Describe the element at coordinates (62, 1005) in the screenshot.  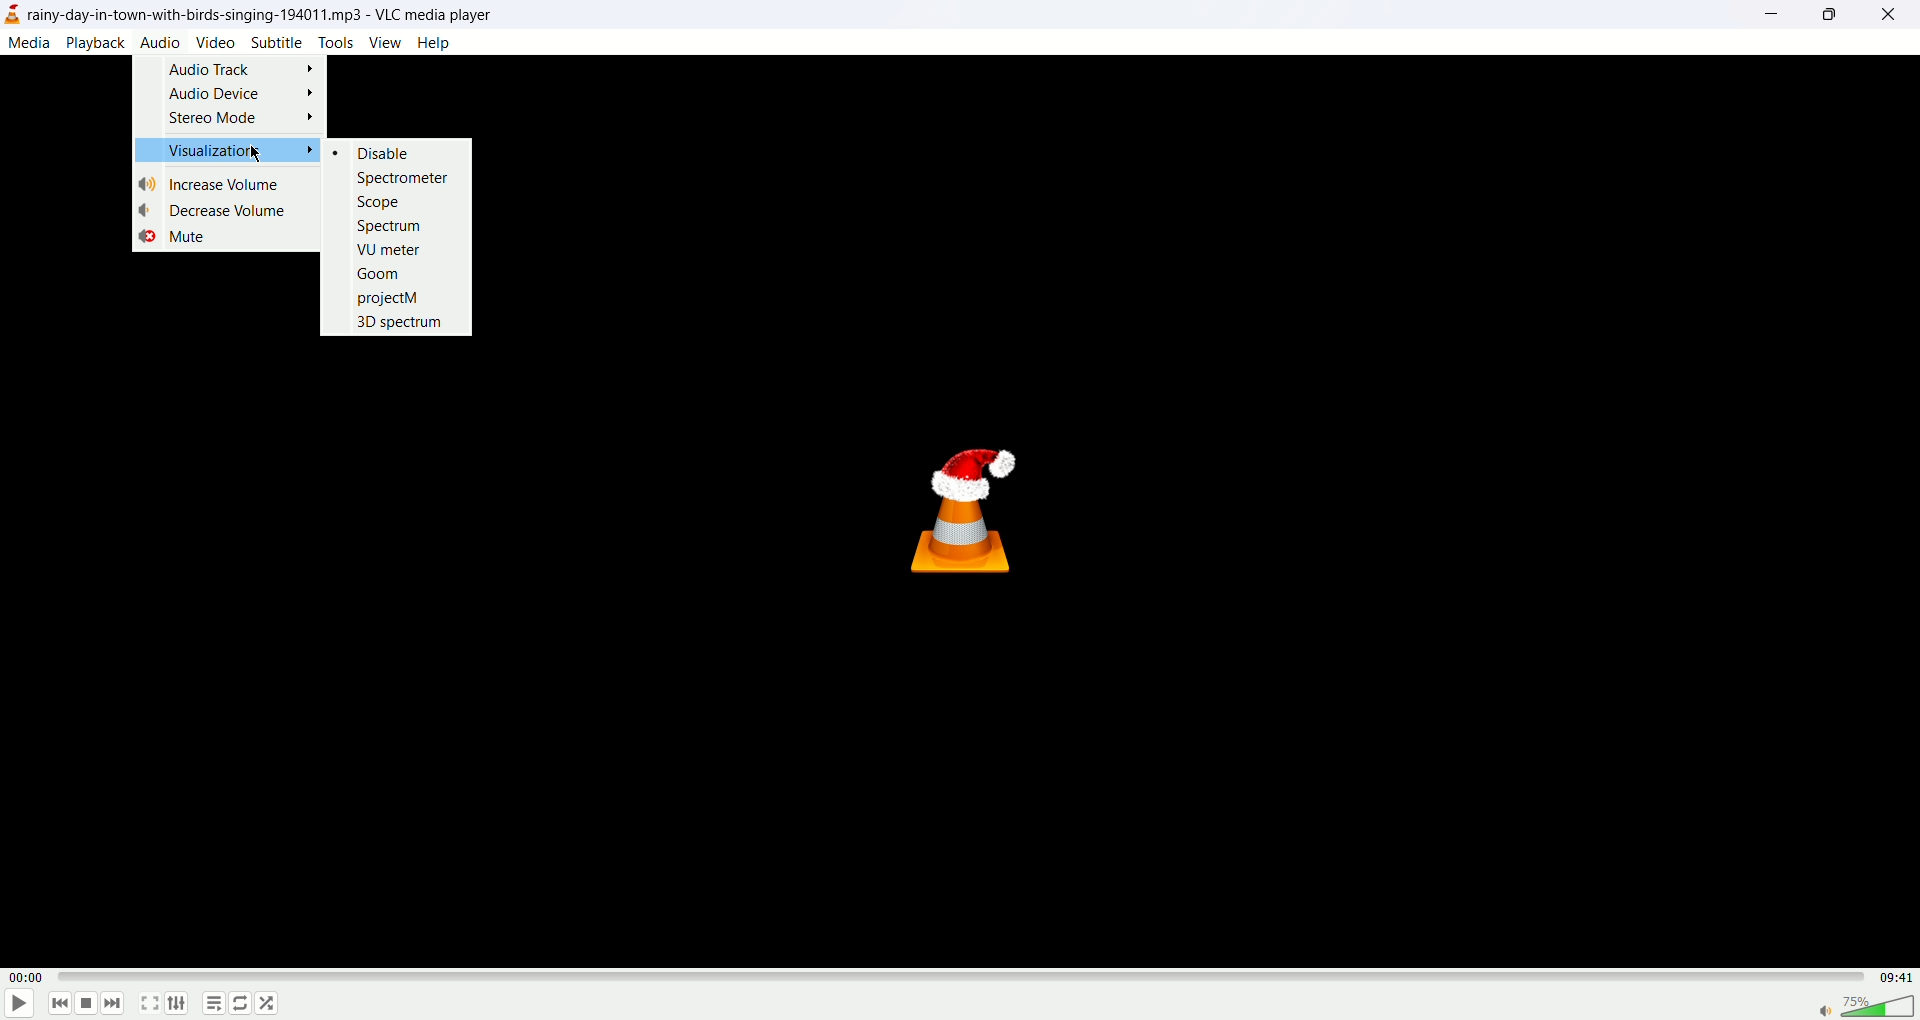
I see `previous` at that location.